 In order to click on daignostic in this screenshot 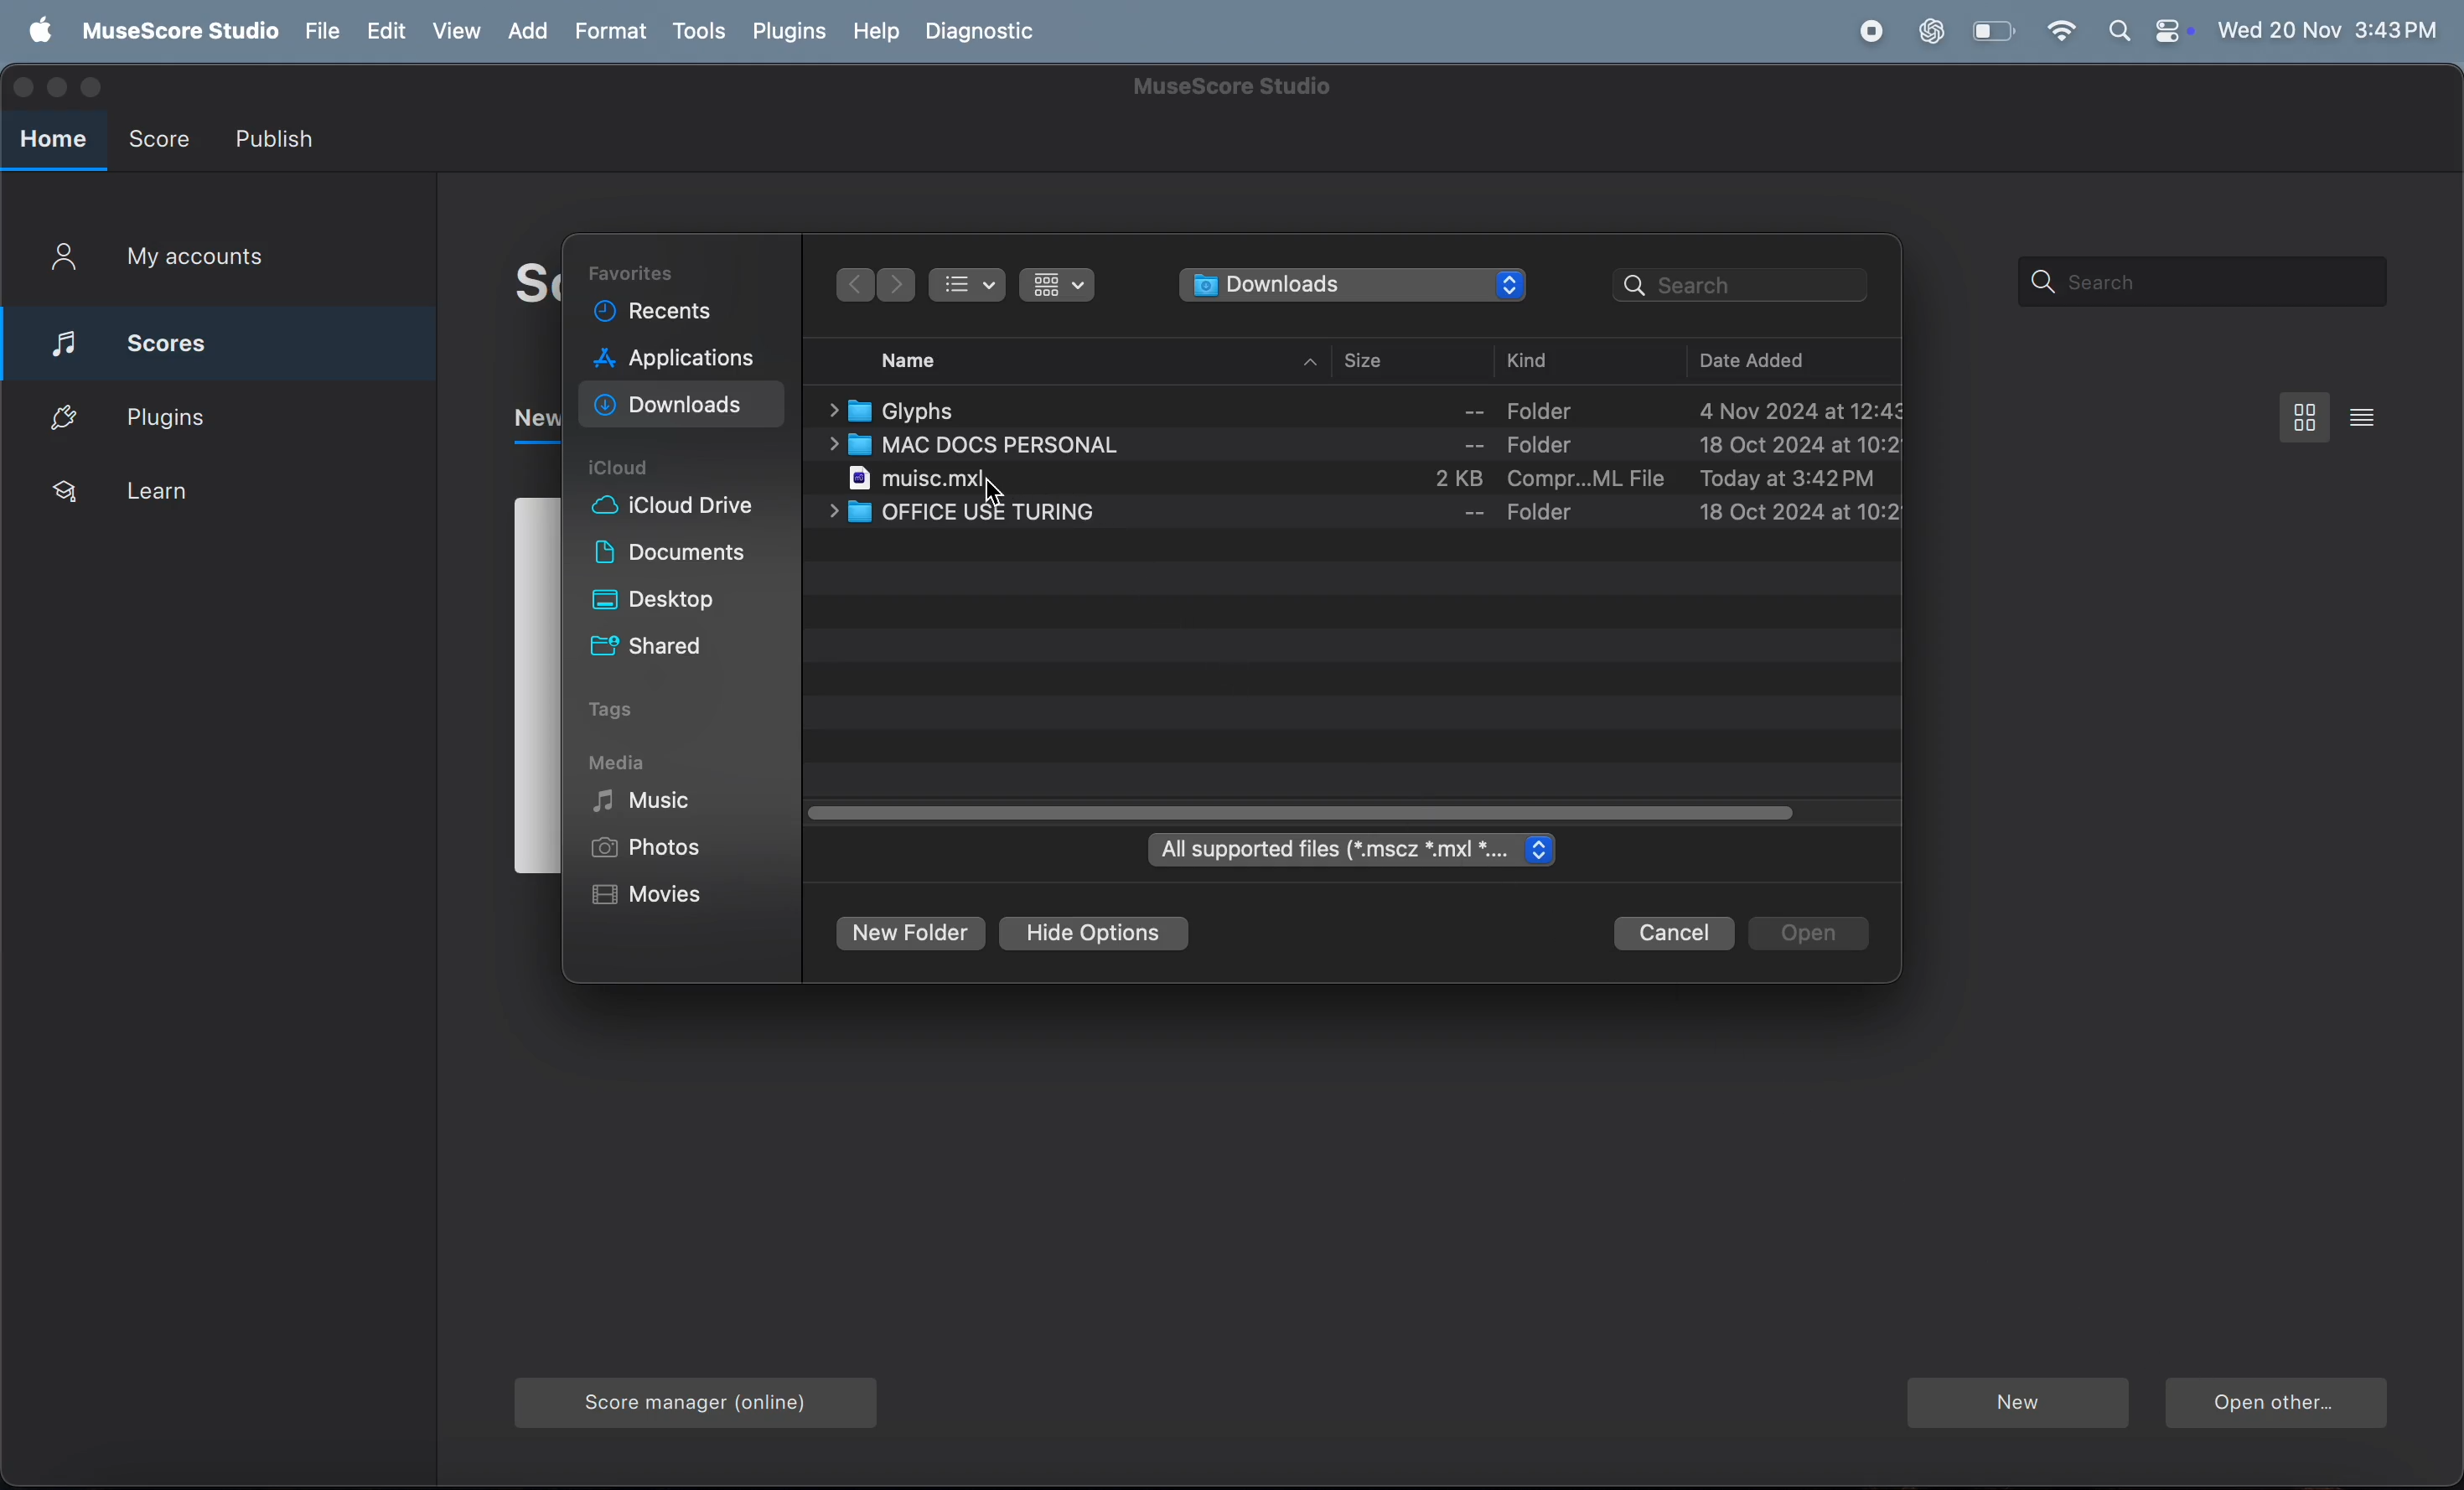, I will do `click(992, 31)`.